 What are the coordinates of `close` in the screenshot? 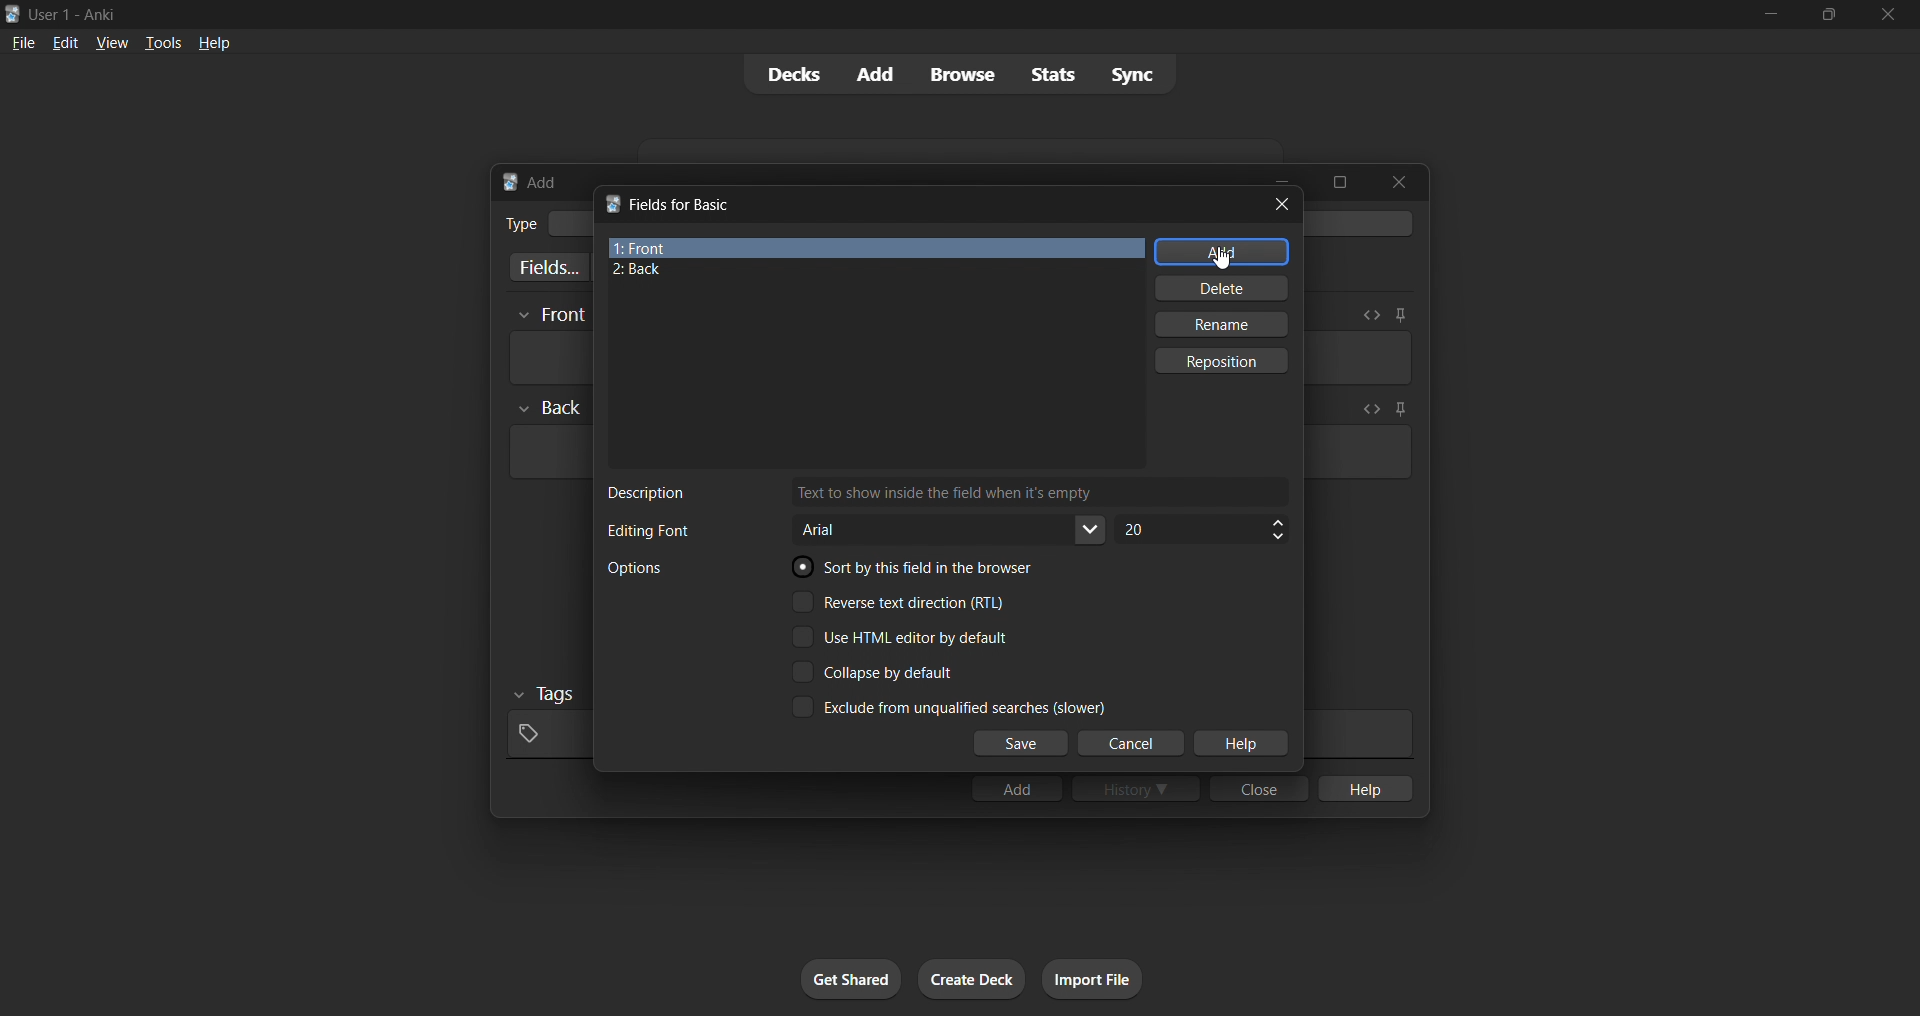 It's located at (1888, 15).